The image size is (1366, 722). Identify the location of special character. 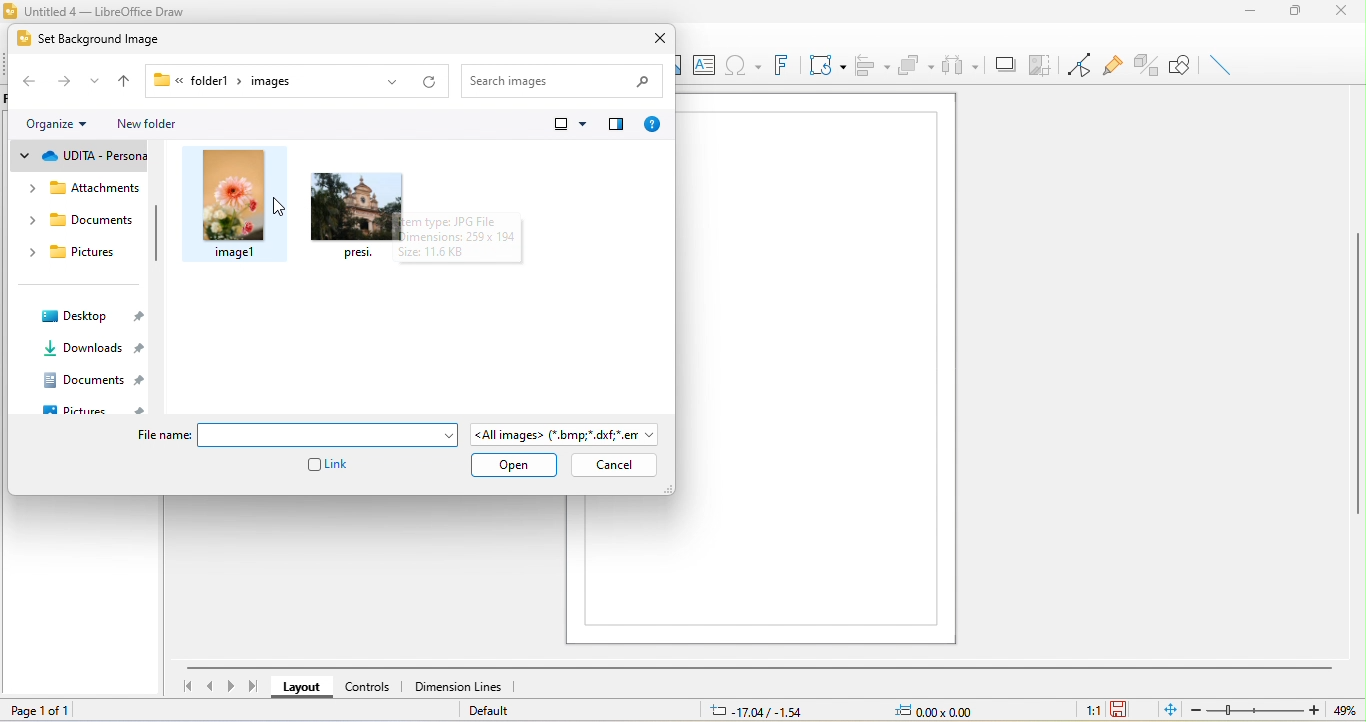
(746, 68).